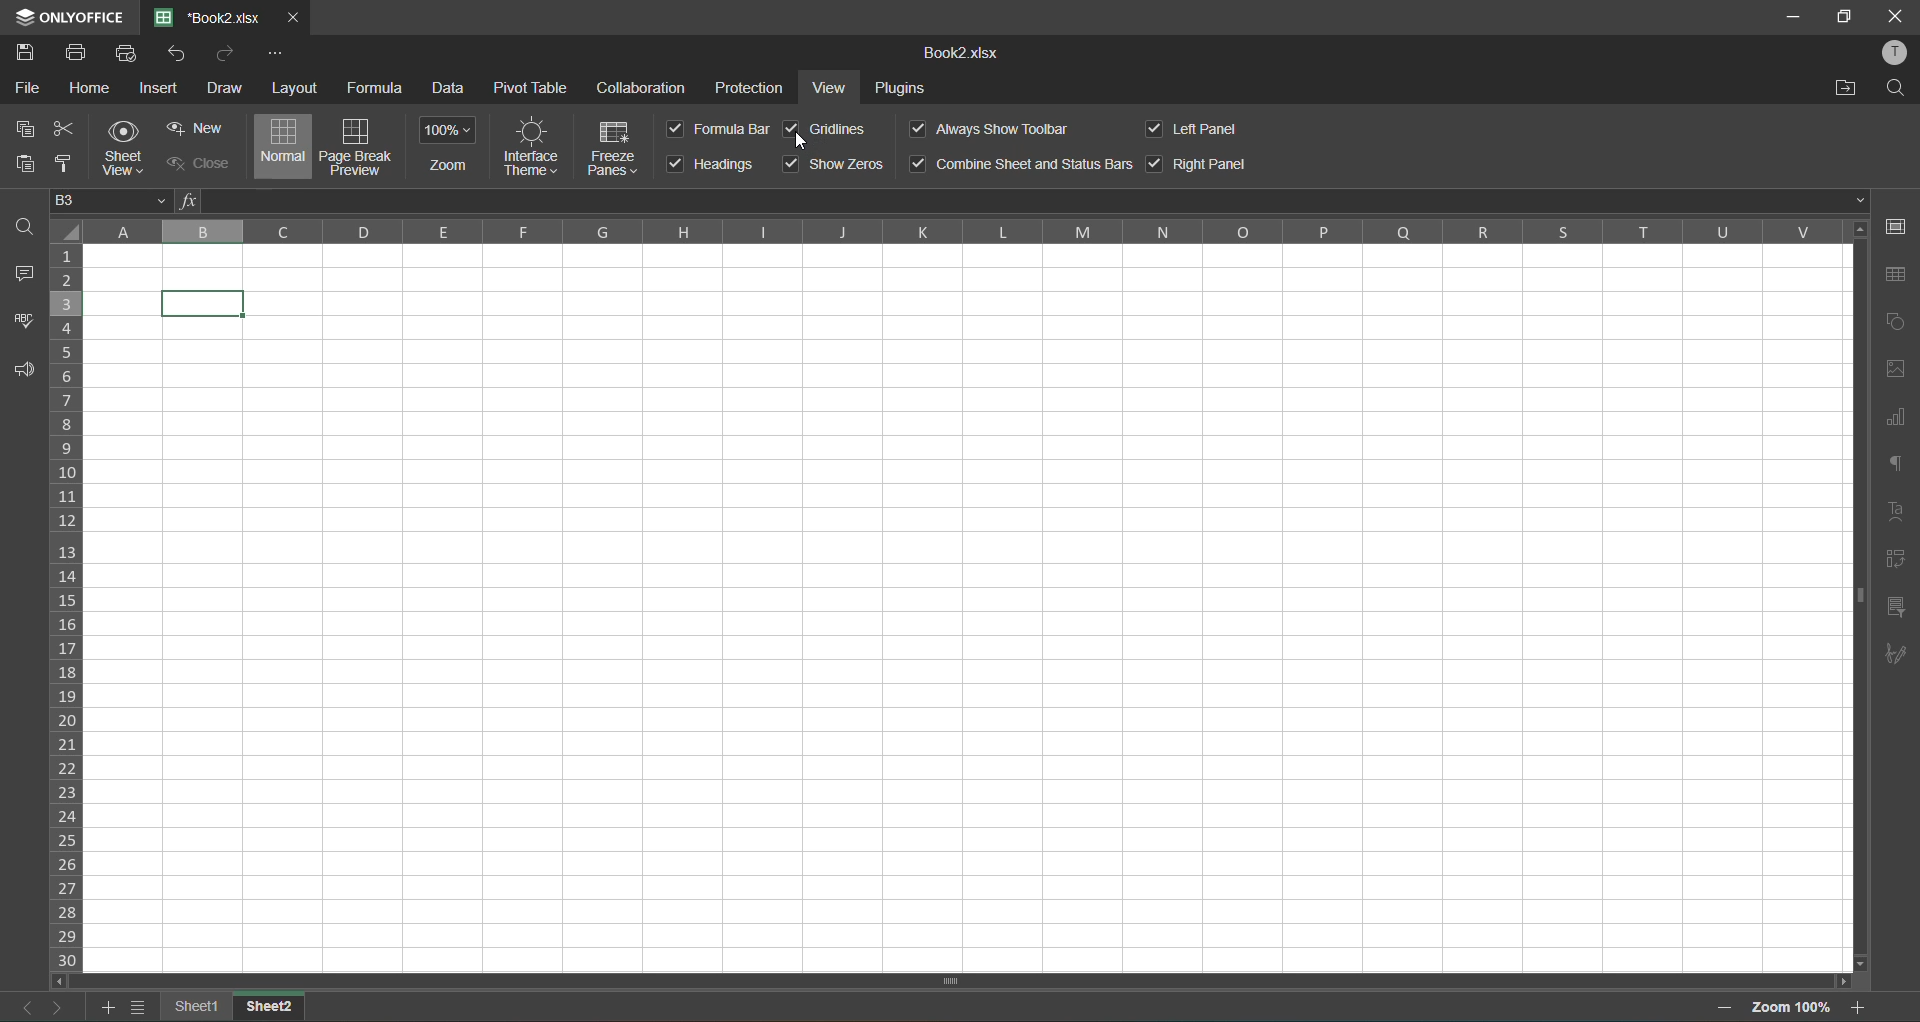 The height and width of the screenshot is (1022, 1920). I want to click on feedback, so click(19, 372).